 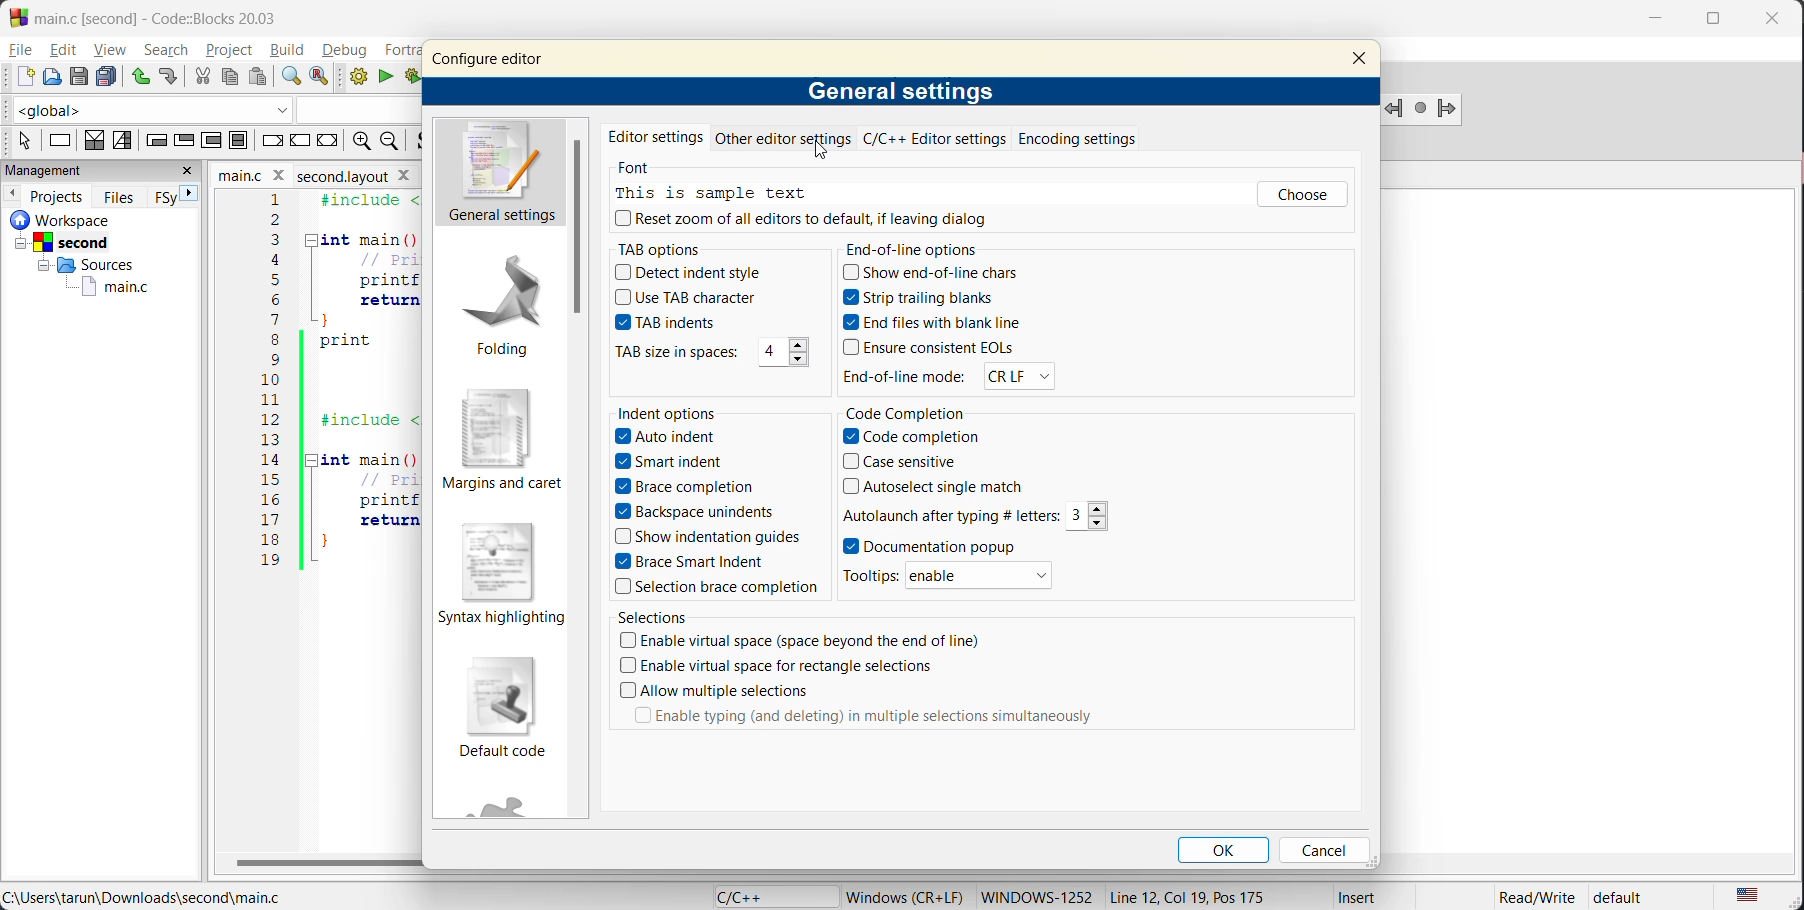 I want to click on block instruction, so click(x=241, y=140).